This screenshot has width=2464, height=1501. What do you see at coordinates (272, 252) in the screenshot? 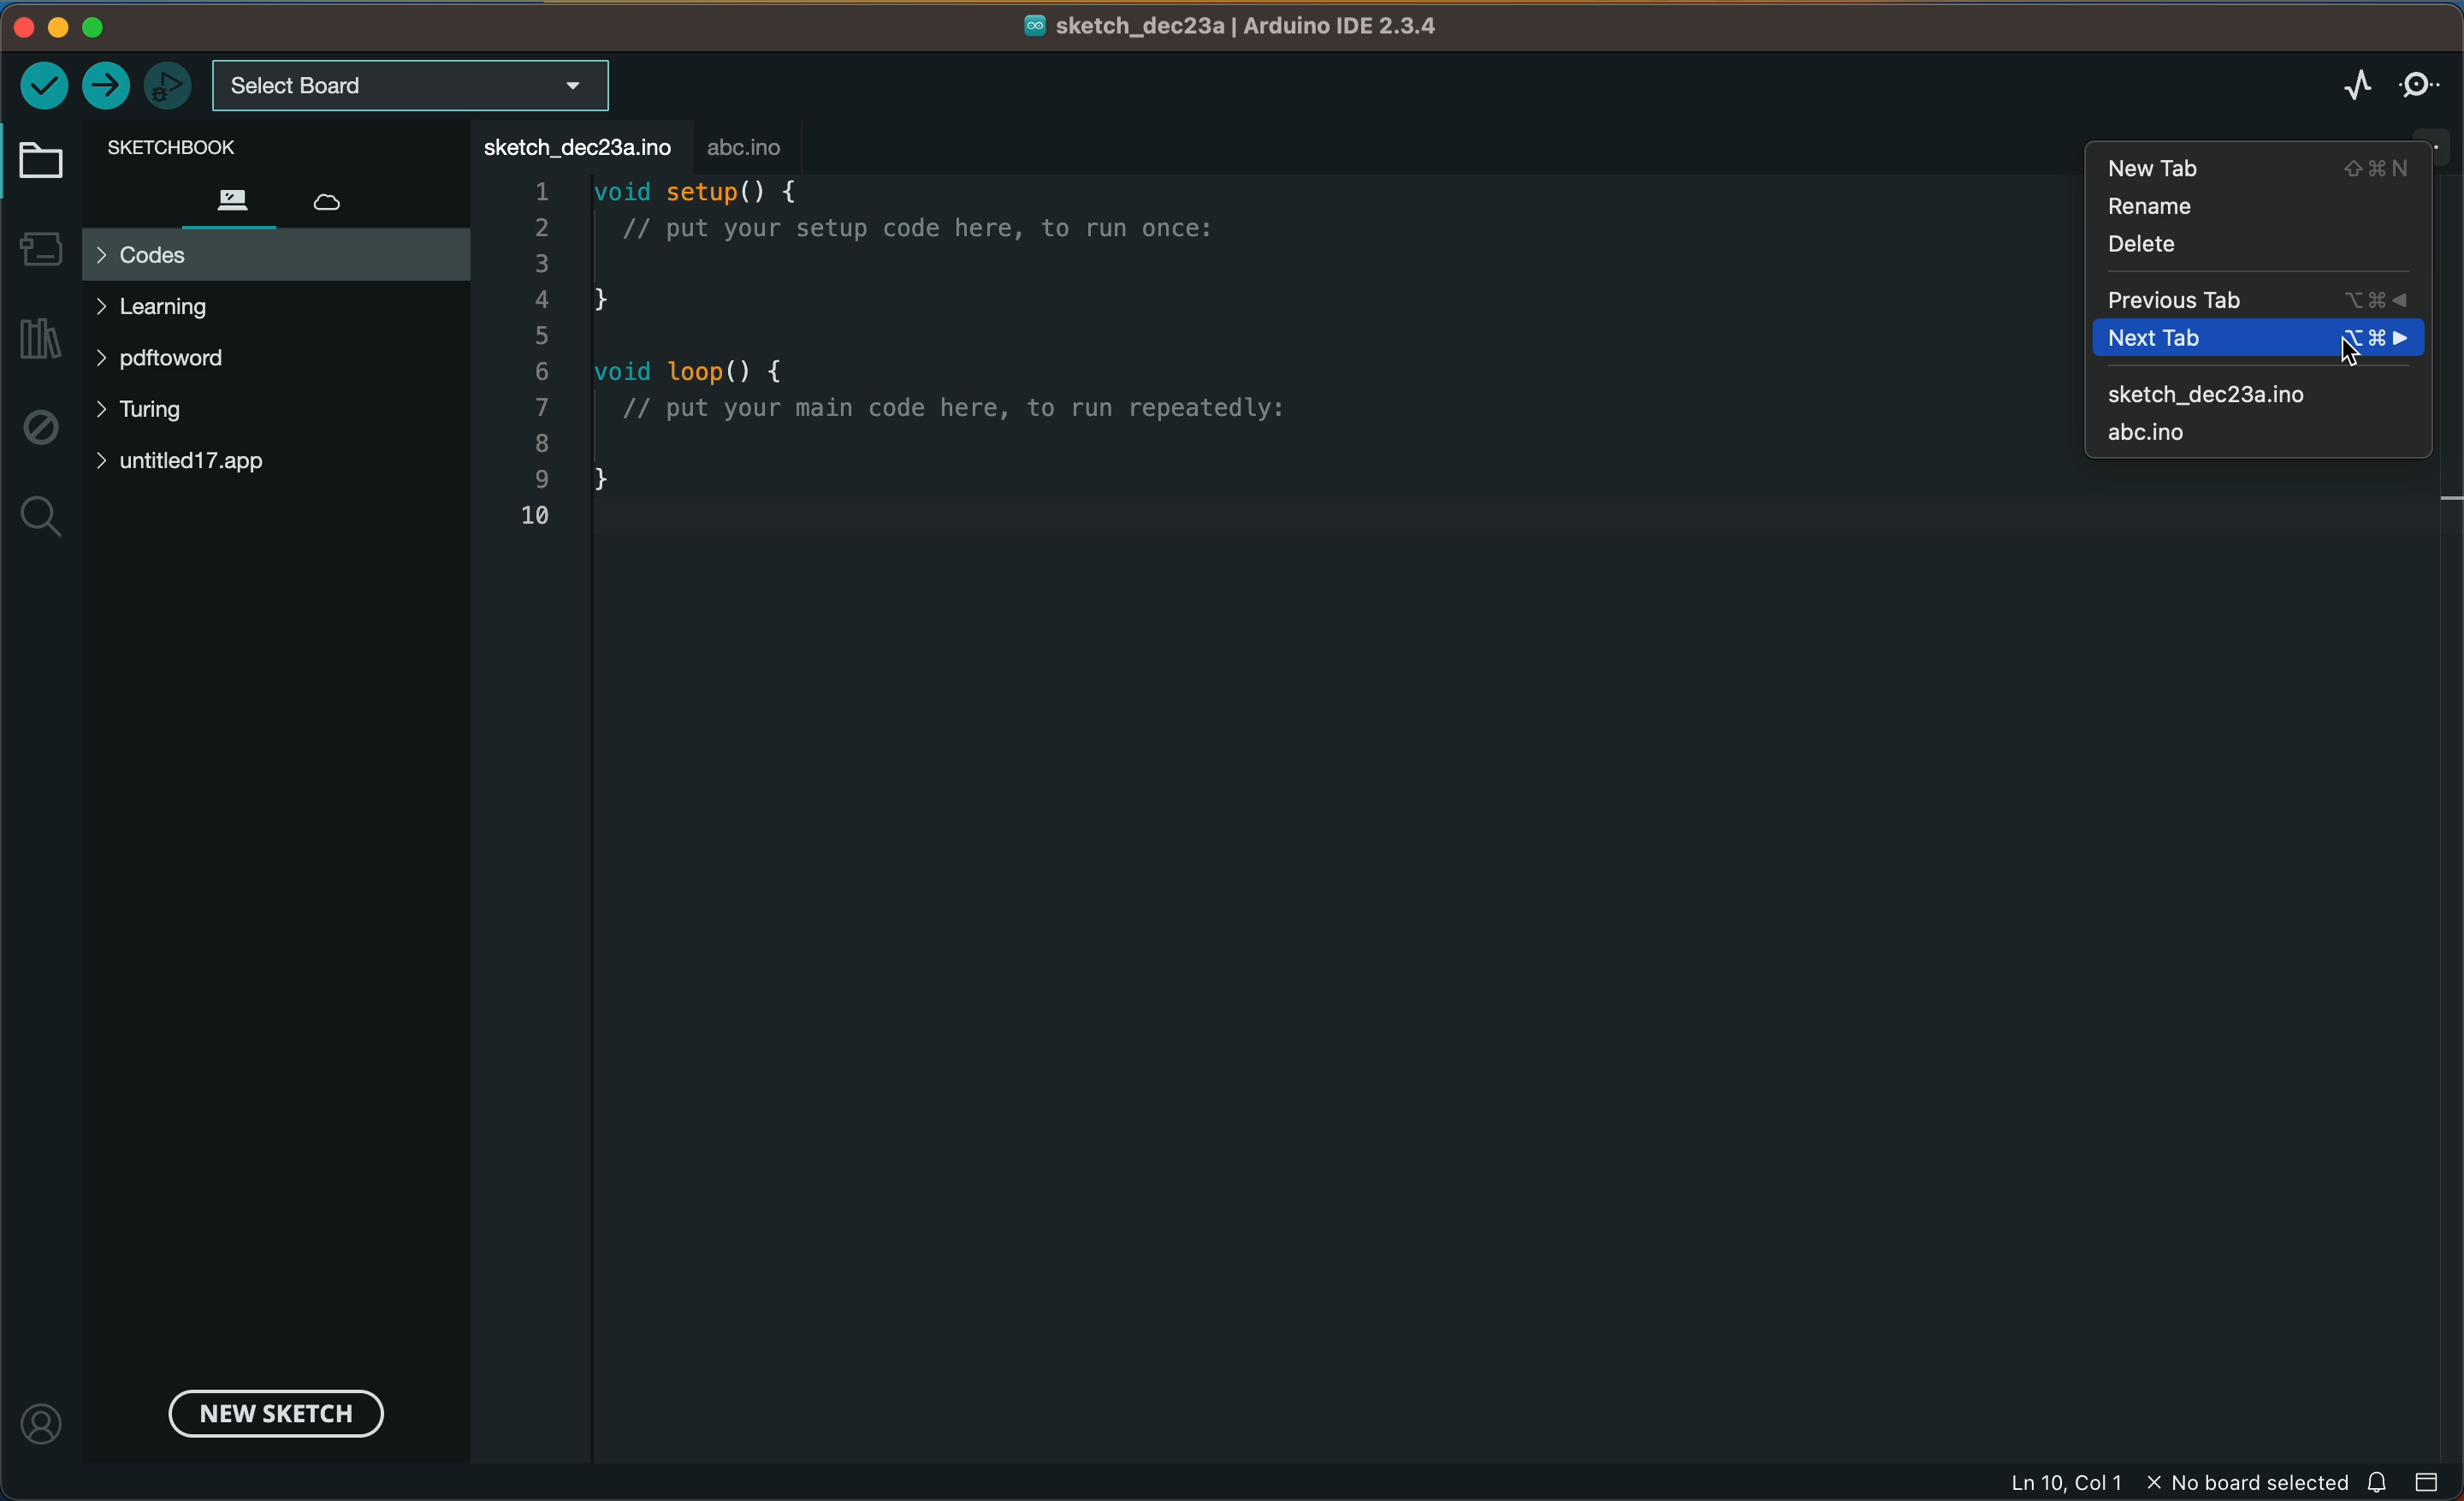
I see `codes` at bounding box center [272, 252].